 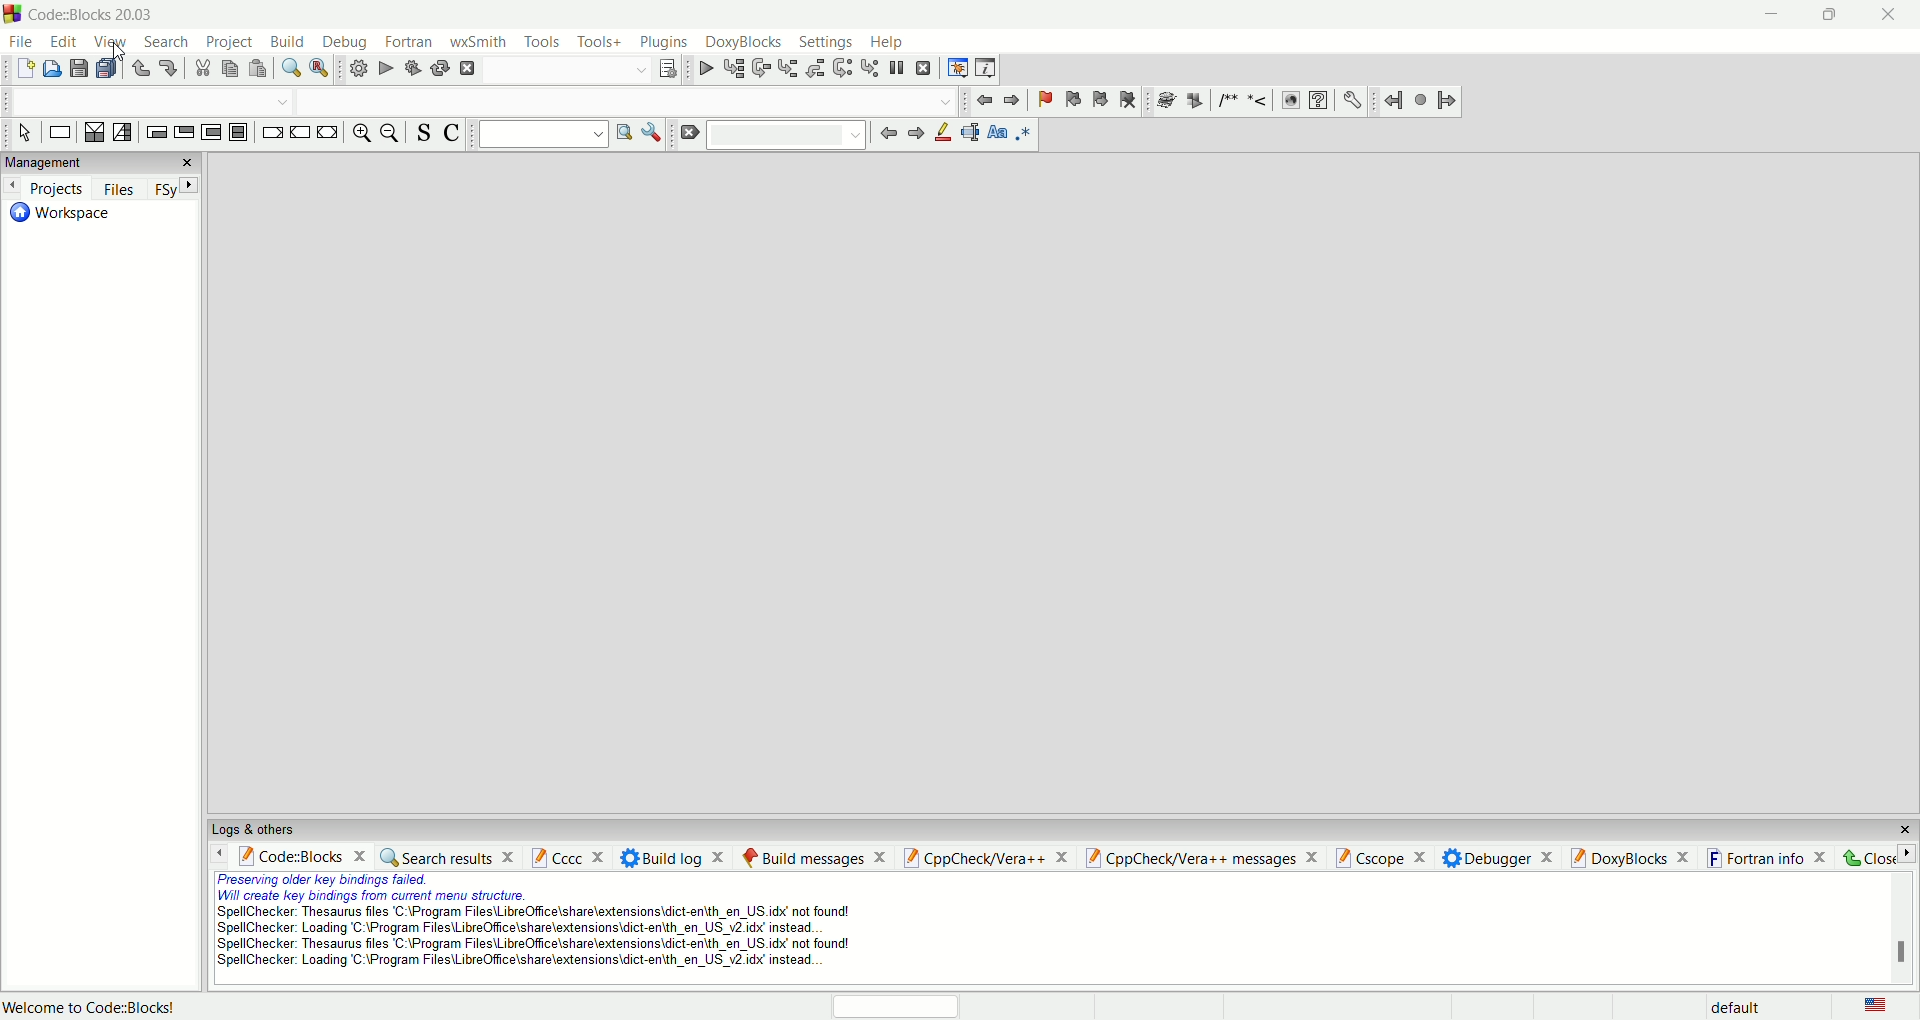 What do you see at coordinates (185, 132) in the screenshot?
I see `exit condition loop` at bounding box center [185, 132].